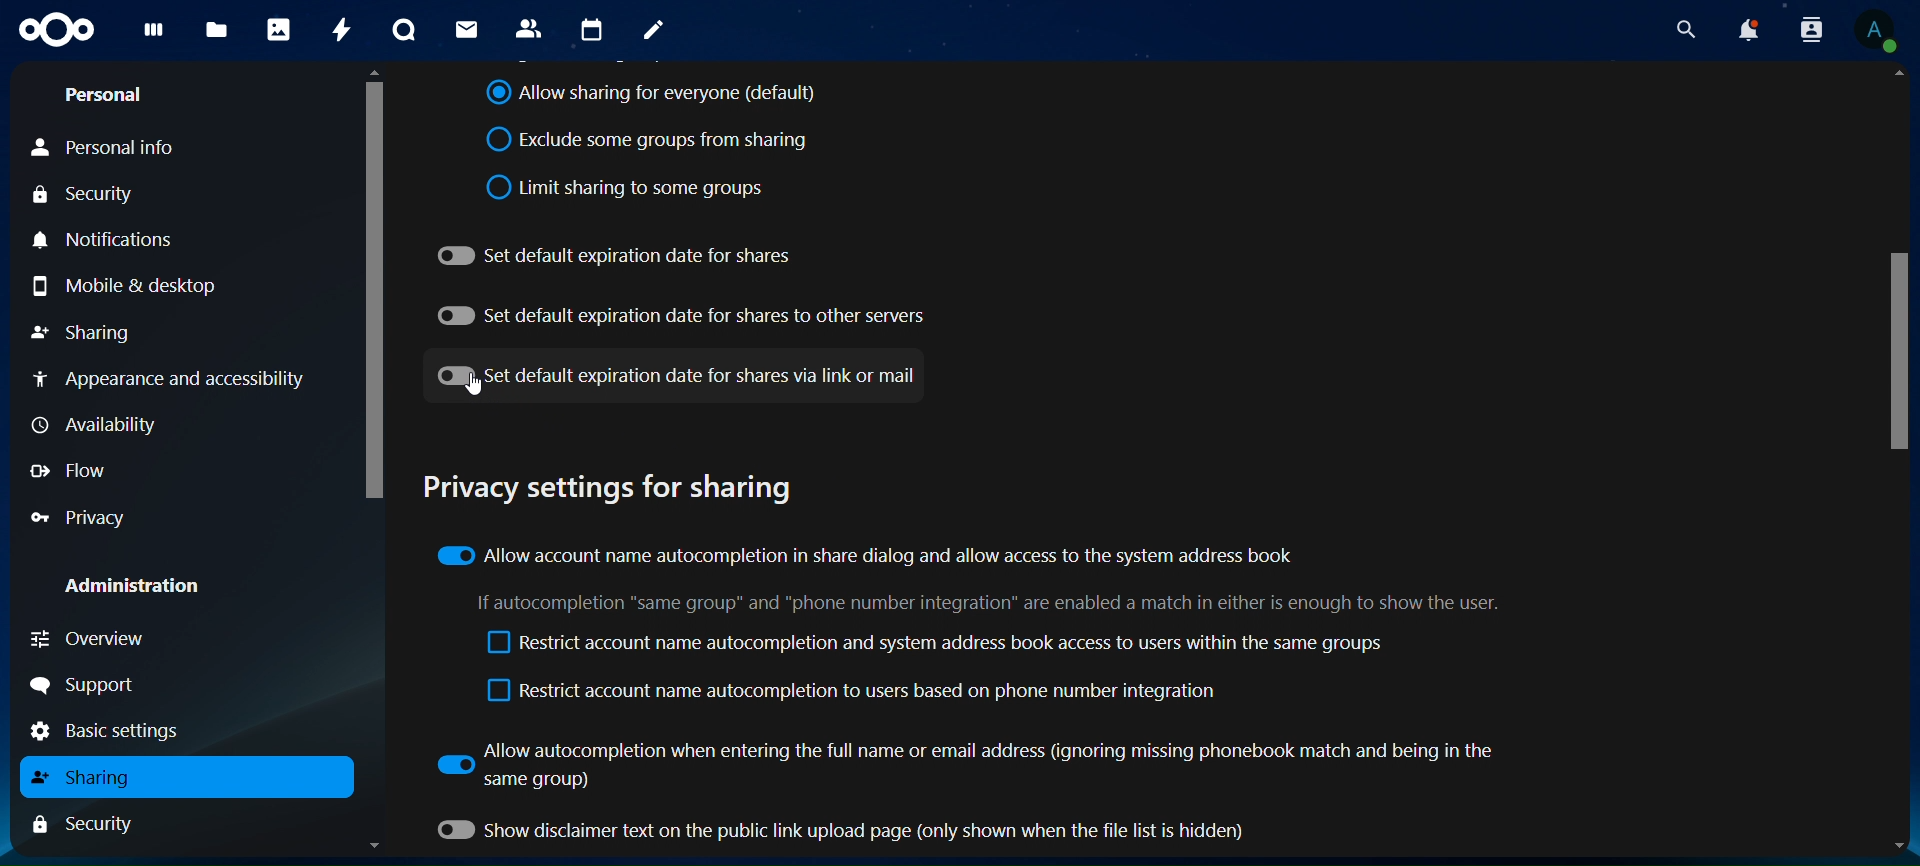 The width and height of the screenshot is (1920, 866). What do you see at coordinates (151, 38) in the screenshot?
I see `dashboard` at bounding box center [151, 38].